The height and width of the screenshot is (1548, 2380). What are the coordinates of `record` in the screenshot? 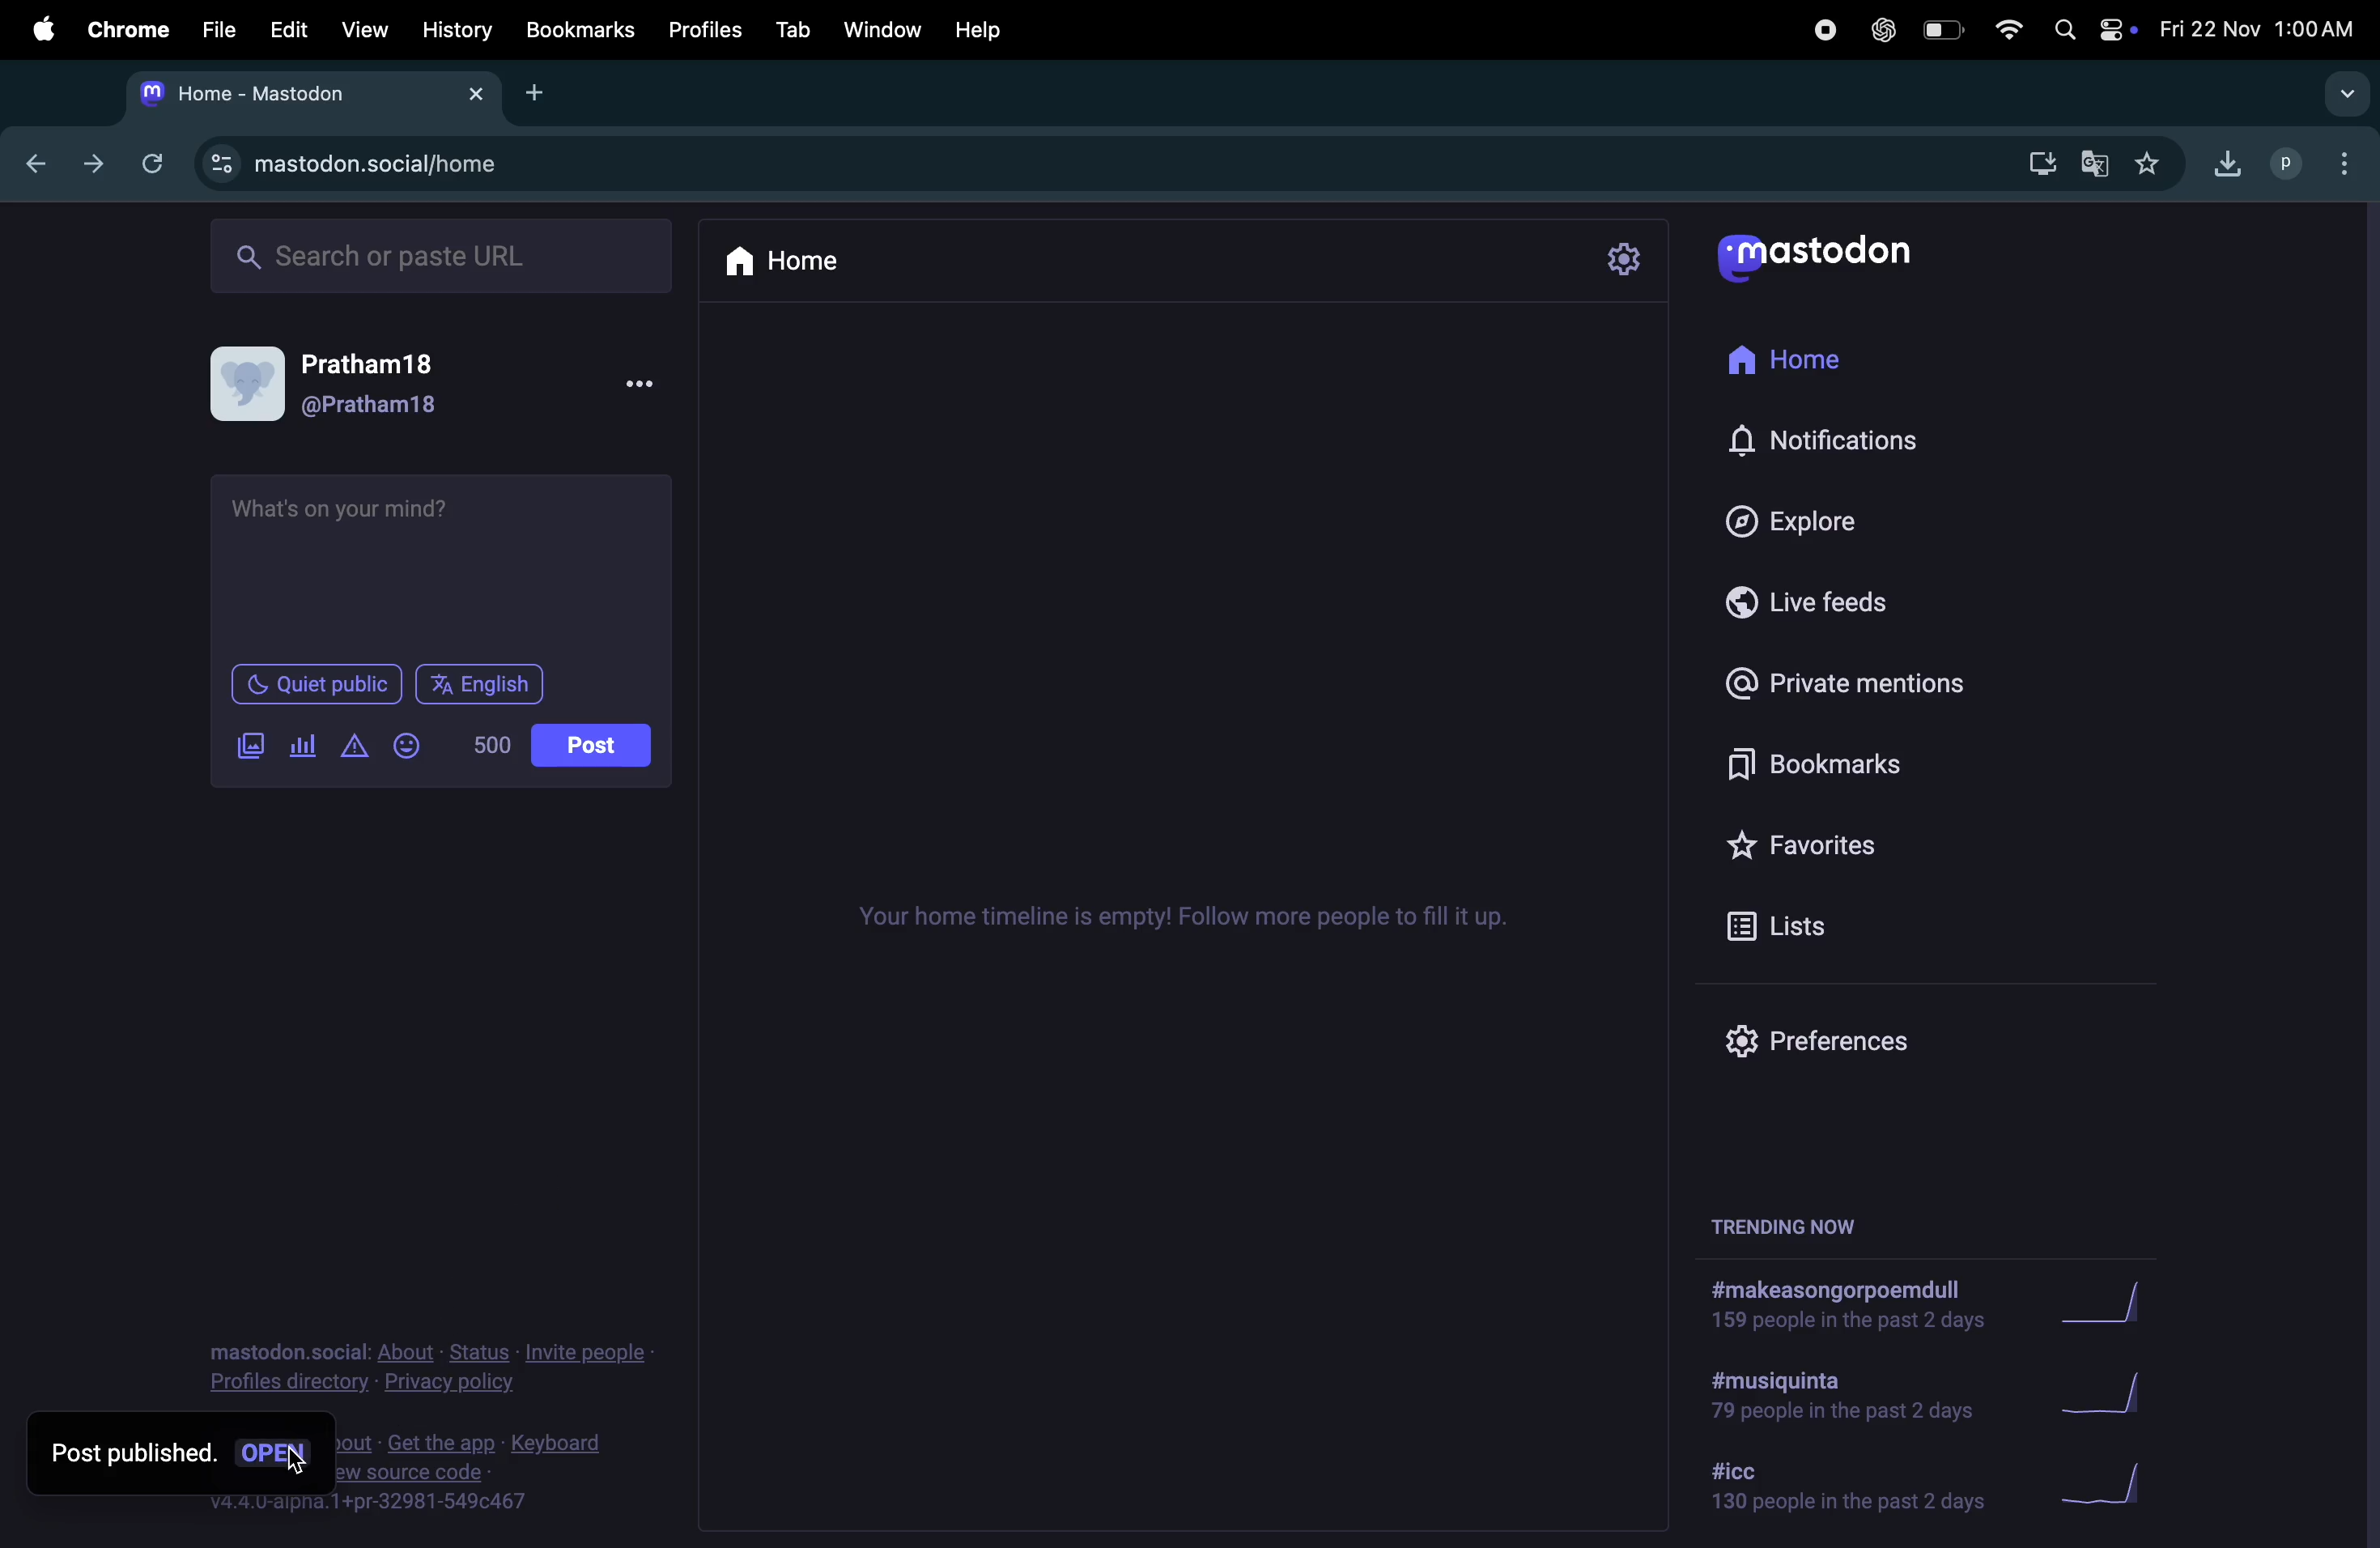 It's located at (1824, 34).